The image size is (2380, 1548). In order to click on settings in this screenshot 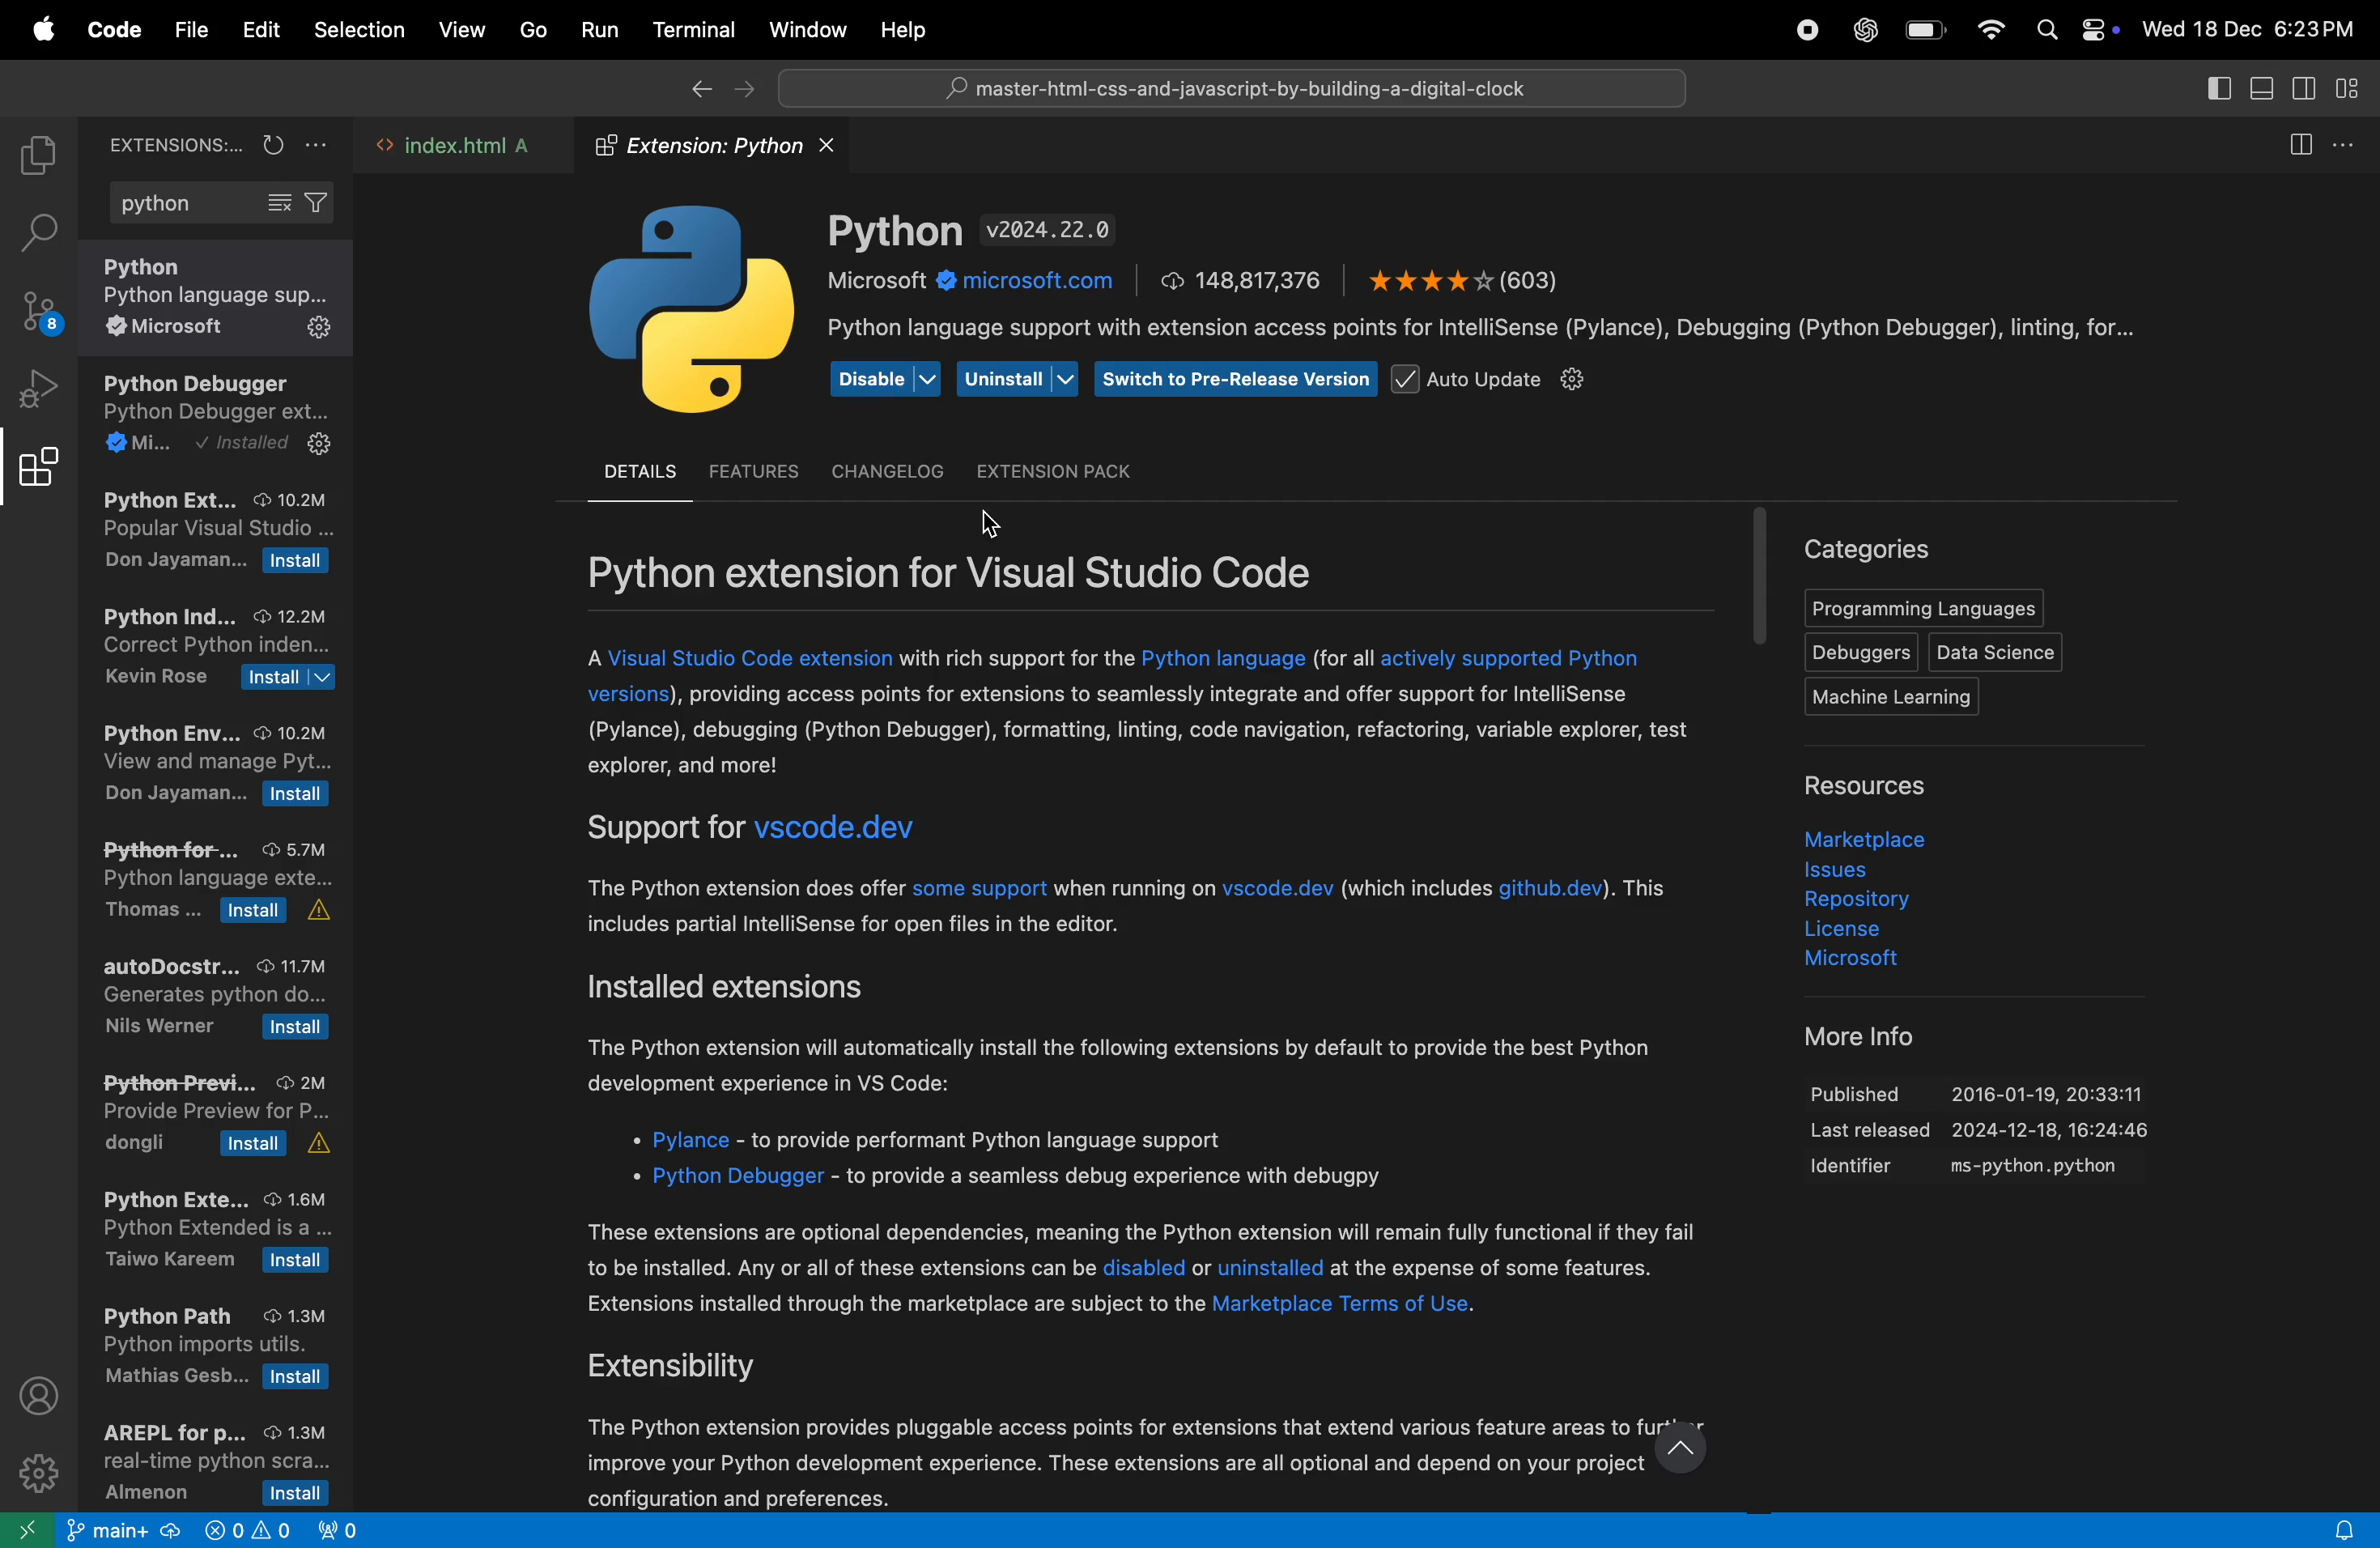, I will do `click(40, 1472)`.